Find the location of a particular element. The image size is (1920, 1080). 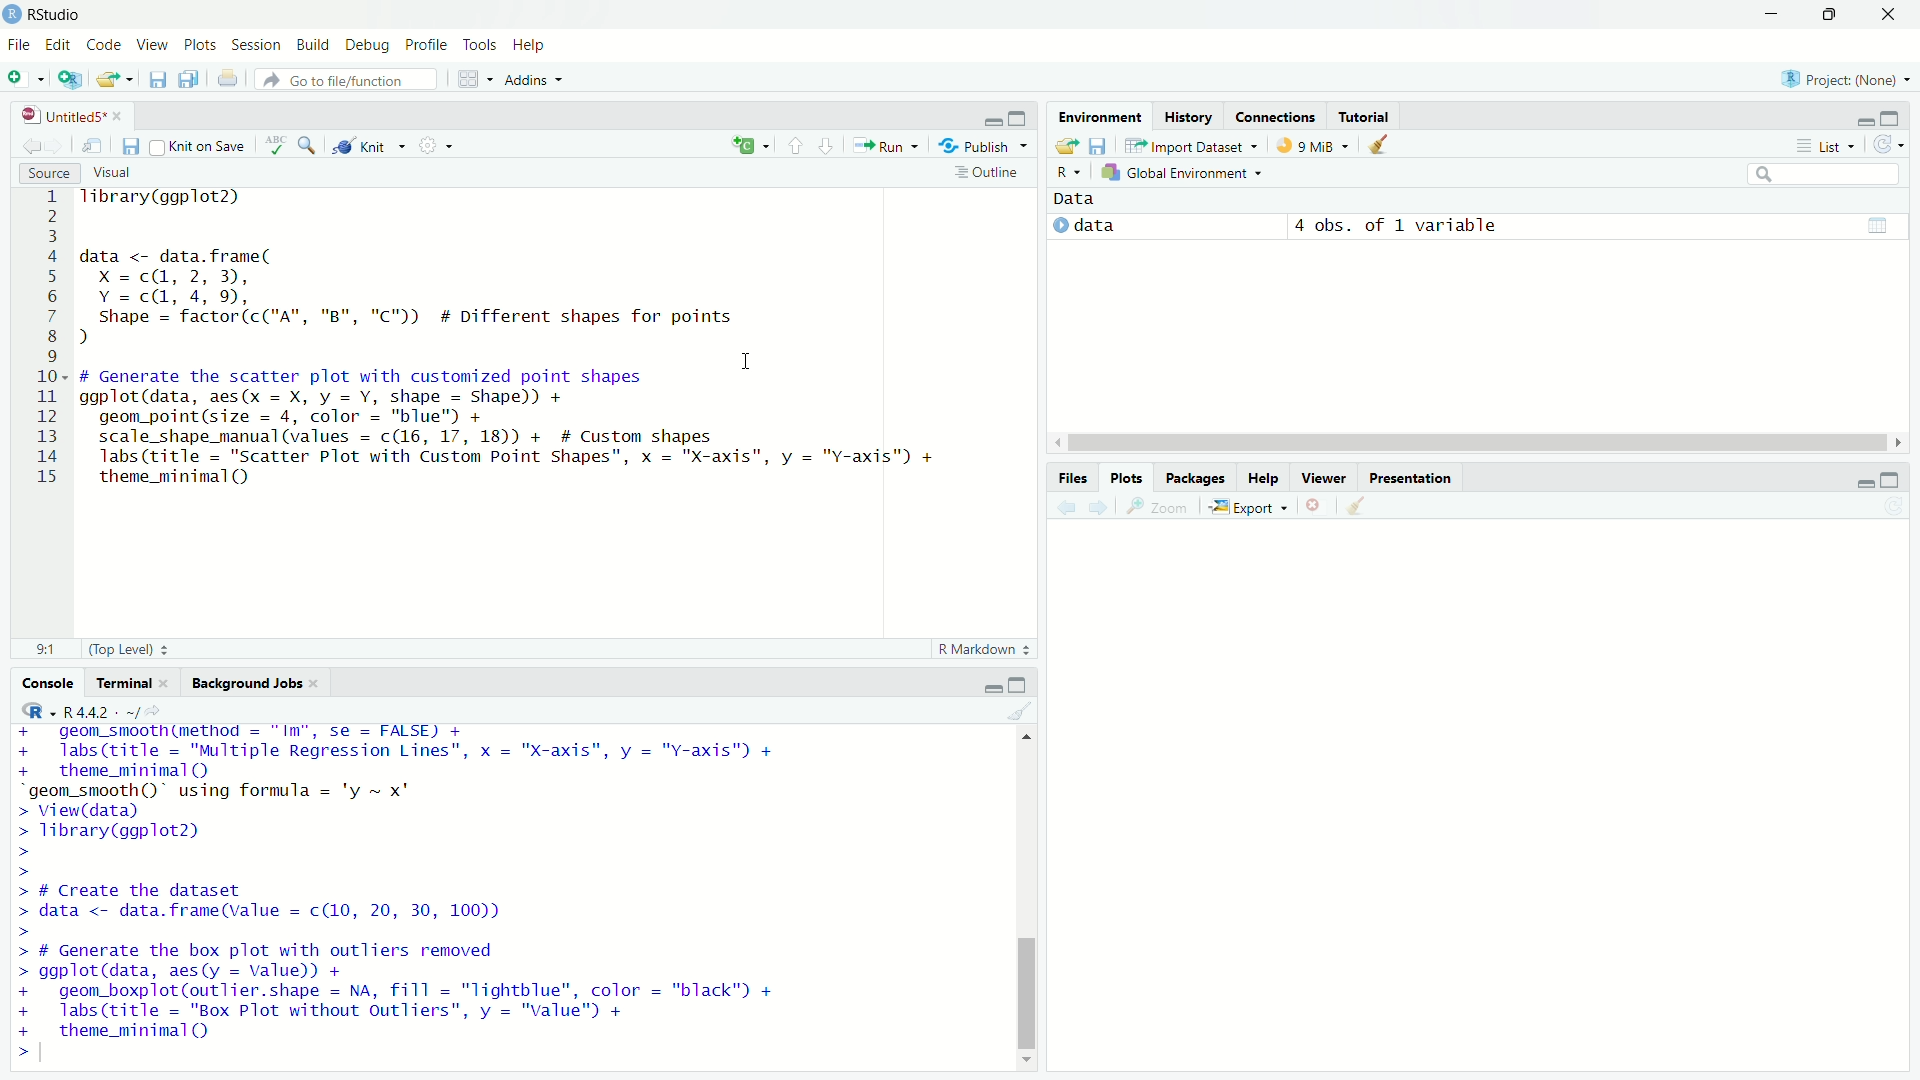

Help is located at coordinates (529, 44).